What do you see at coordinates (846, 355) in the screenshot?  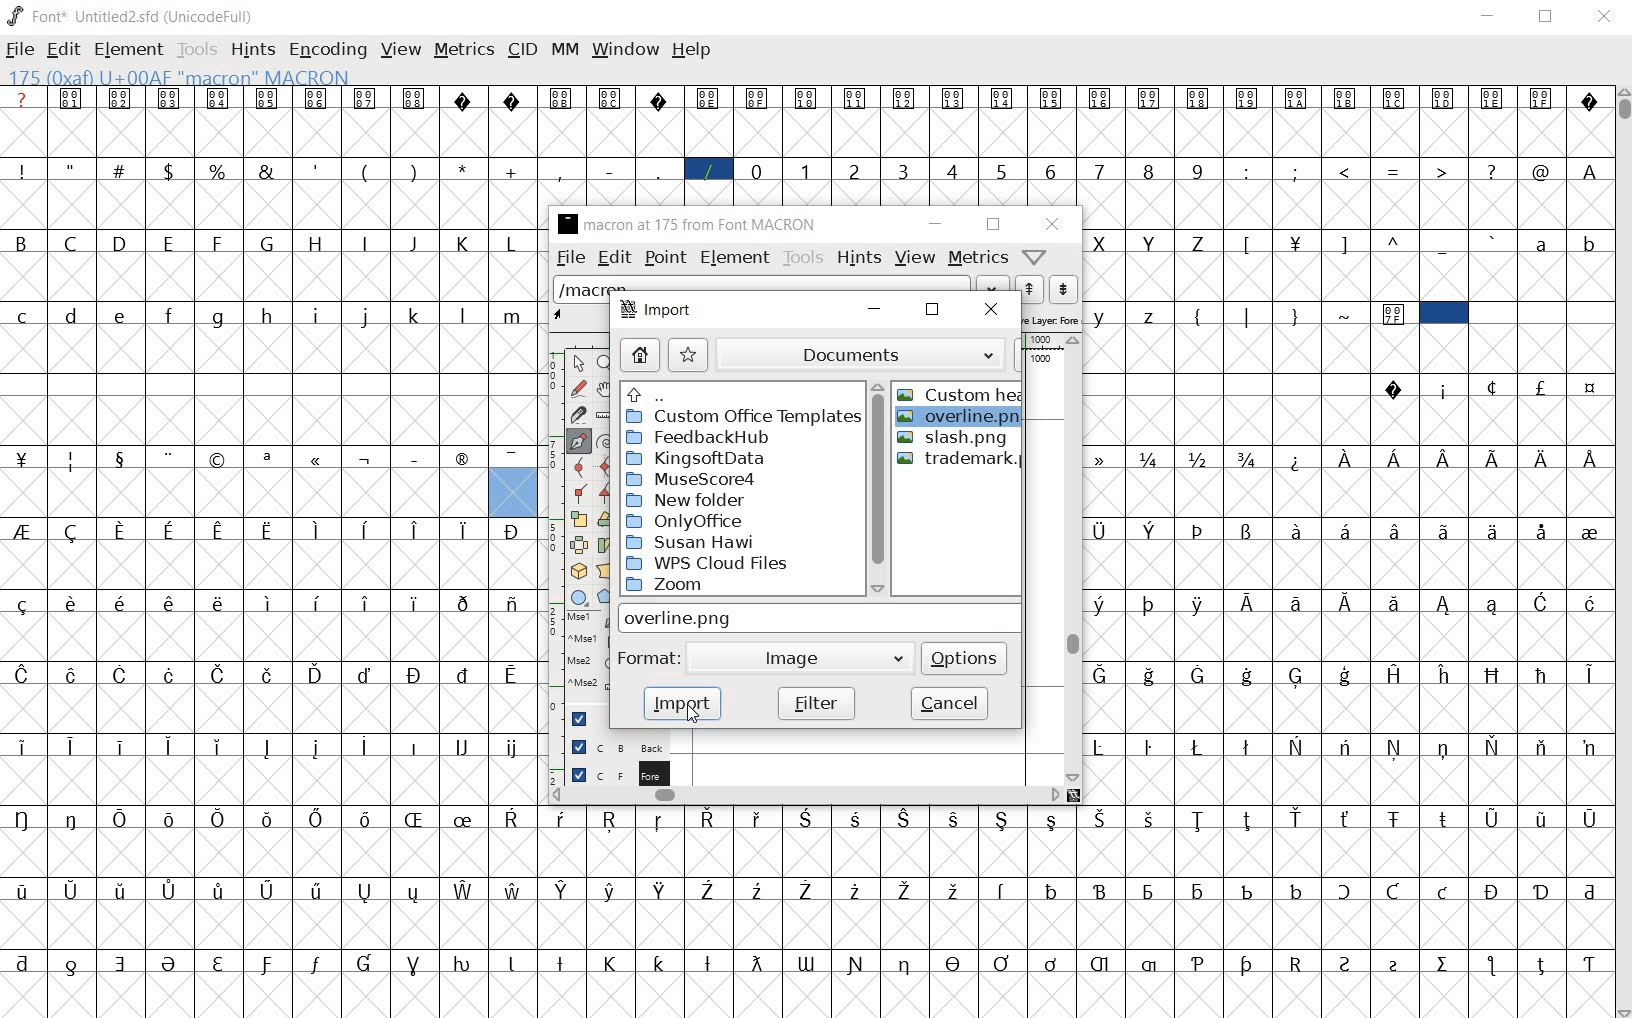 I see `documents` at bounding box center [846, 355].